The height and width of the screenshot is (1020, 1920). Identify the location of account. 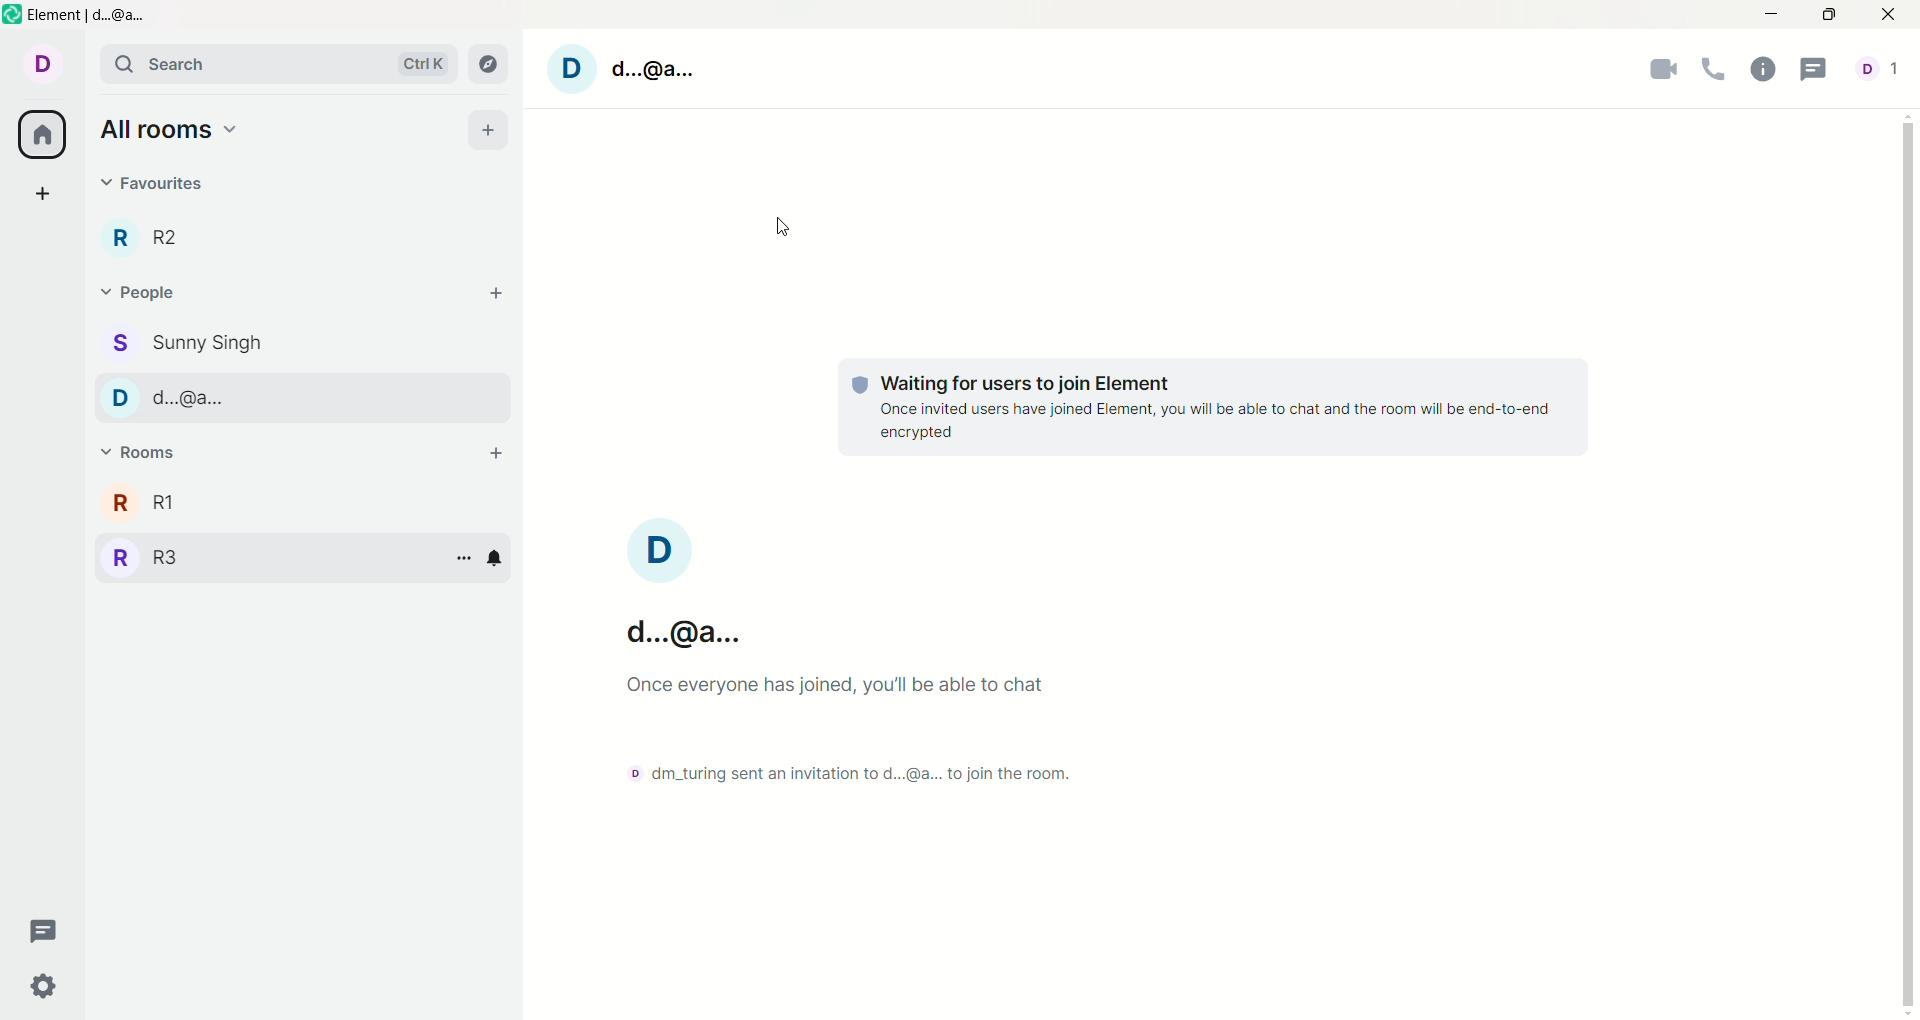
(41, 63).